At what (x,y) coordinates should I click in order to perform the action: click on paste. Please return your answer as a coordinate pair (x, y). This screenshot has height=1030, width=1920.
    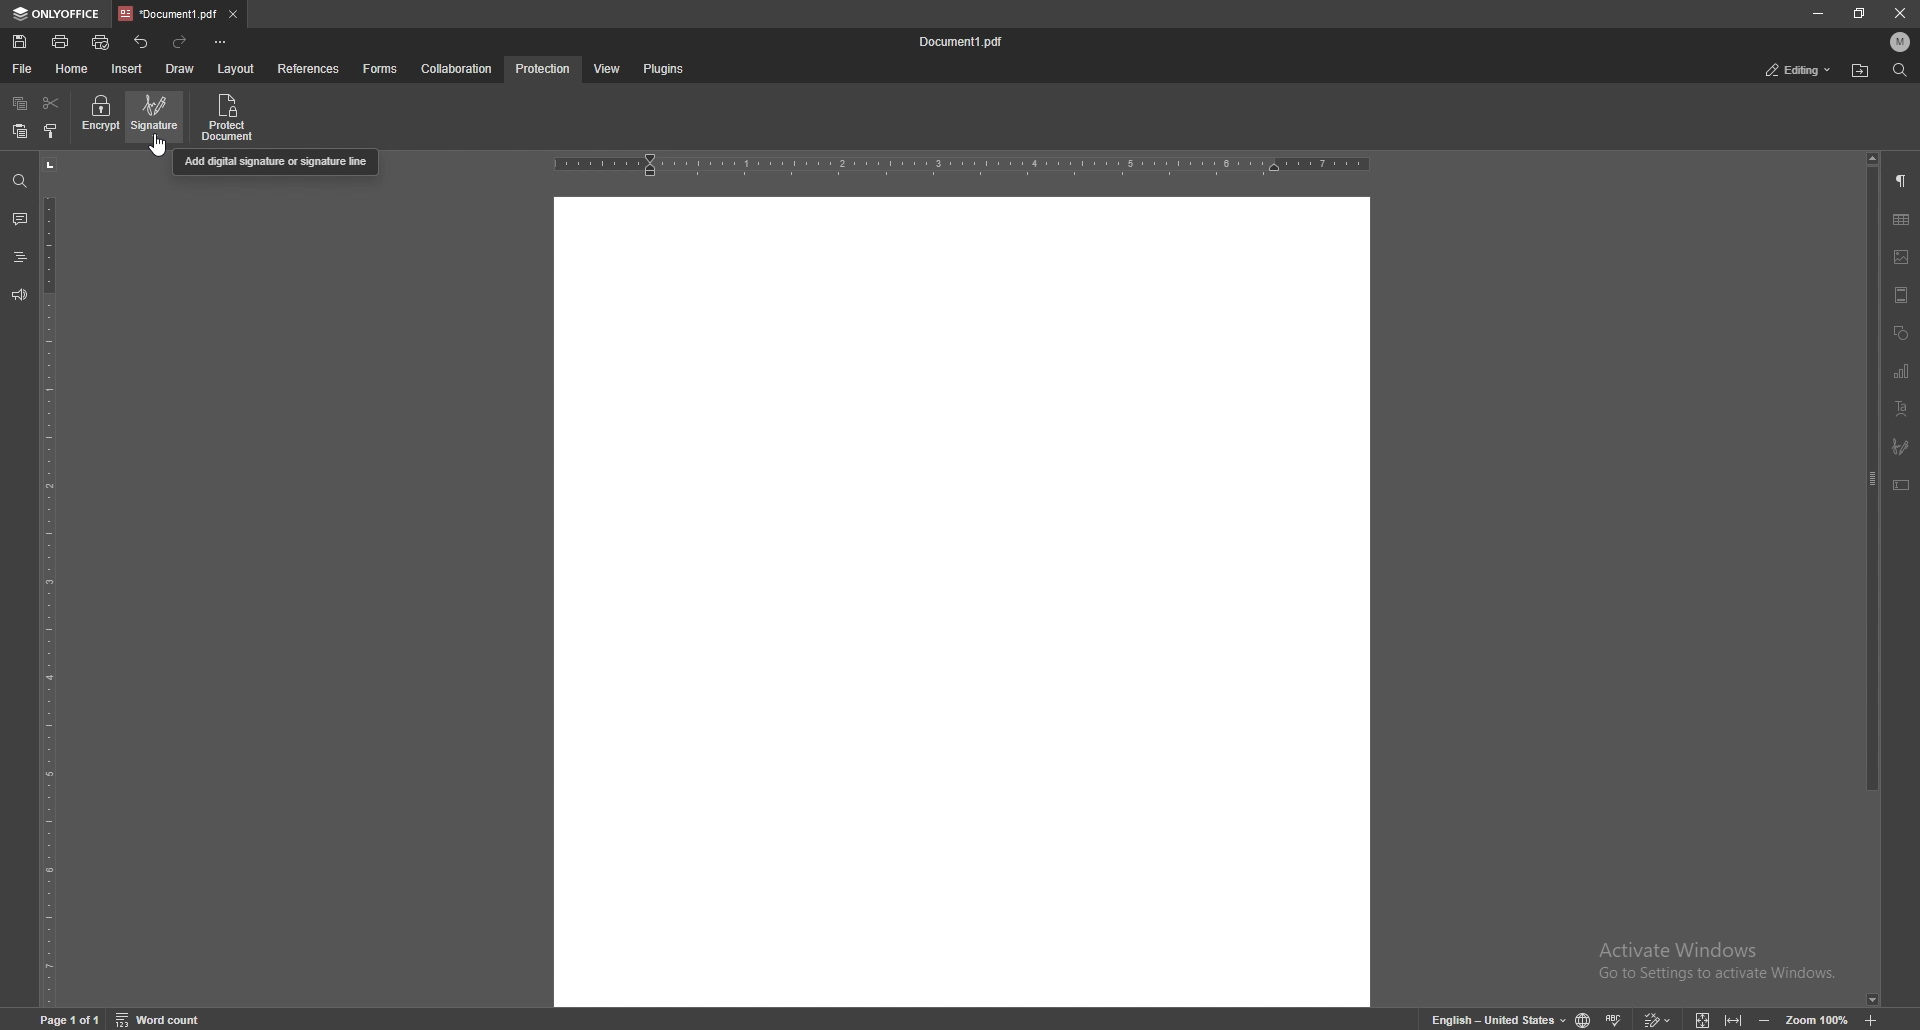
    Looking at the image, I should click on (19, 132).